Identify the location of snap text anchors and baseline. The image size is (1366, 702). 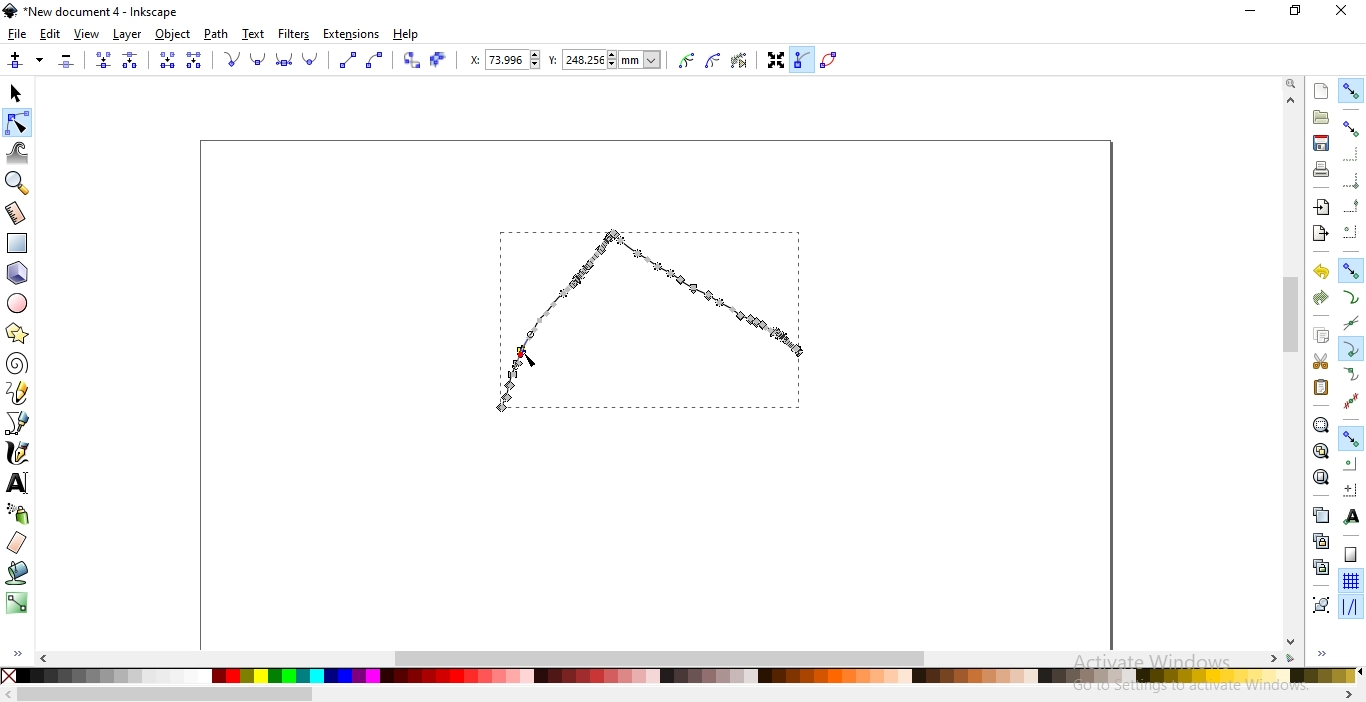
(1352, 516).